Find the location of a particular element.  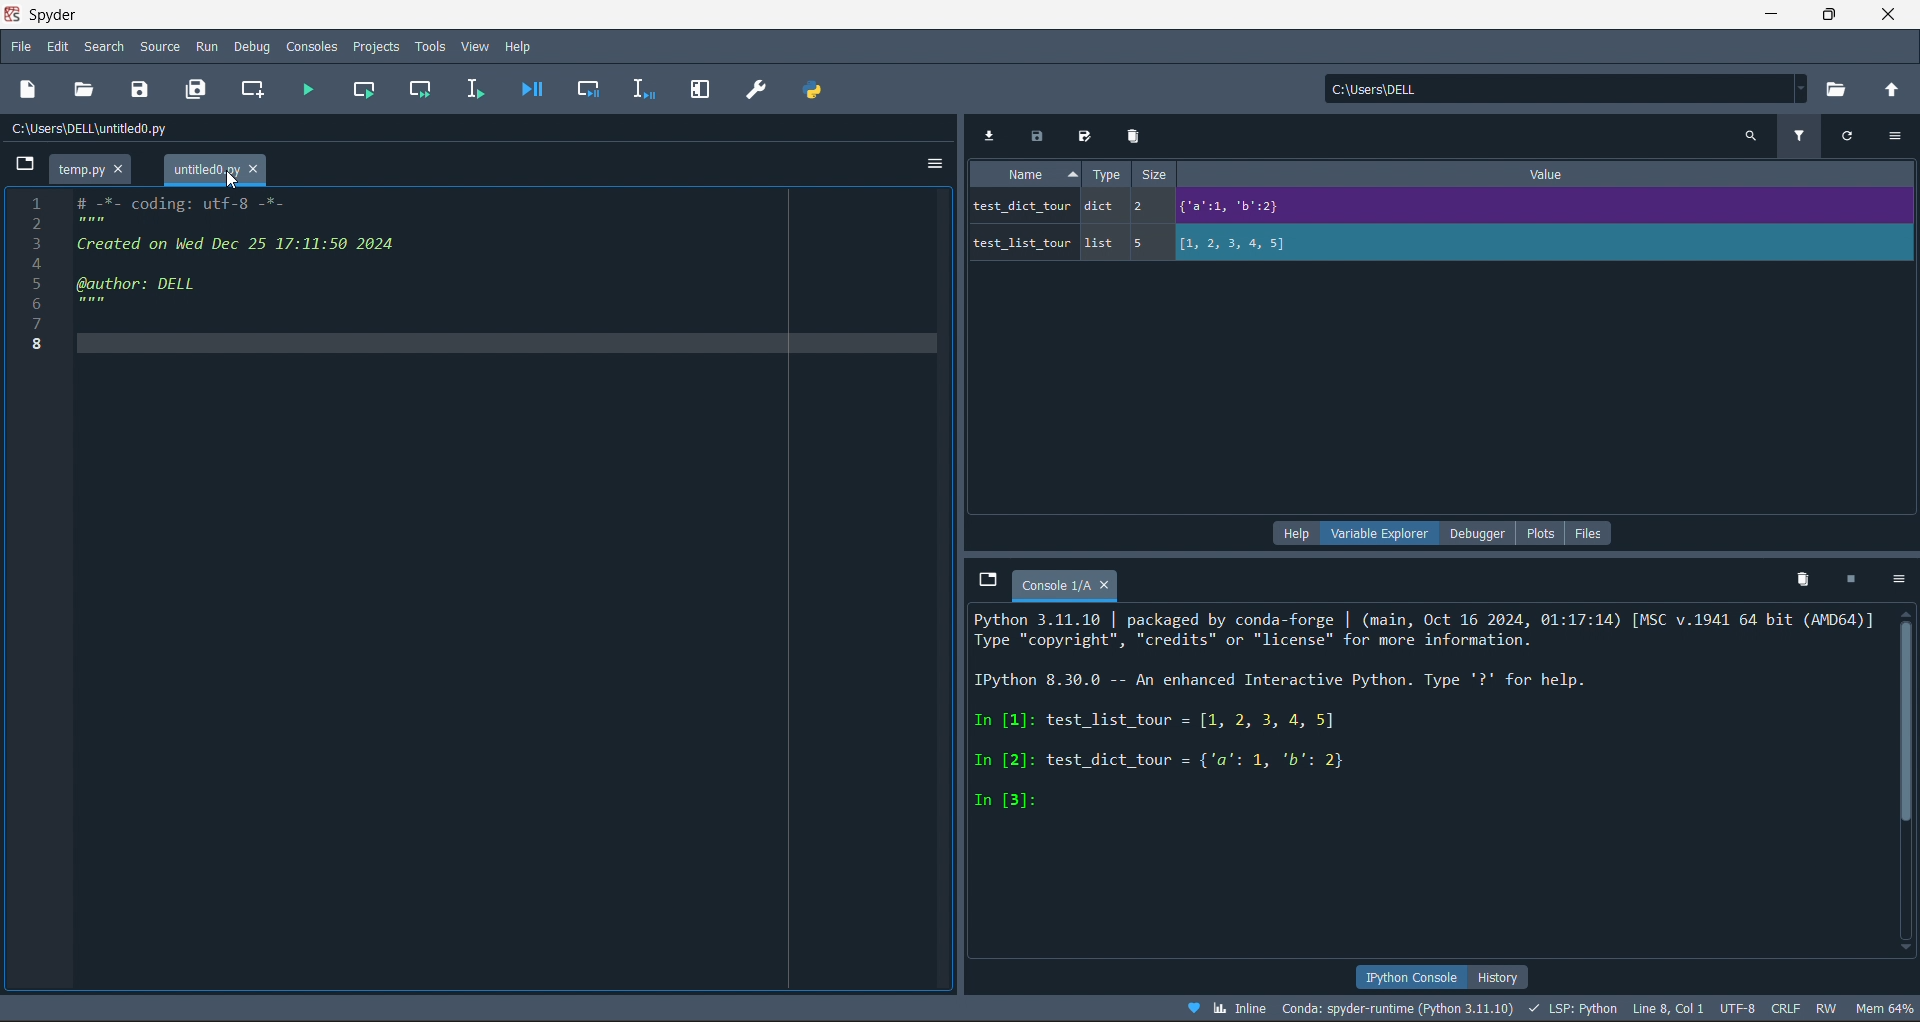

remove all variables is located at coordinates (1799, 578).